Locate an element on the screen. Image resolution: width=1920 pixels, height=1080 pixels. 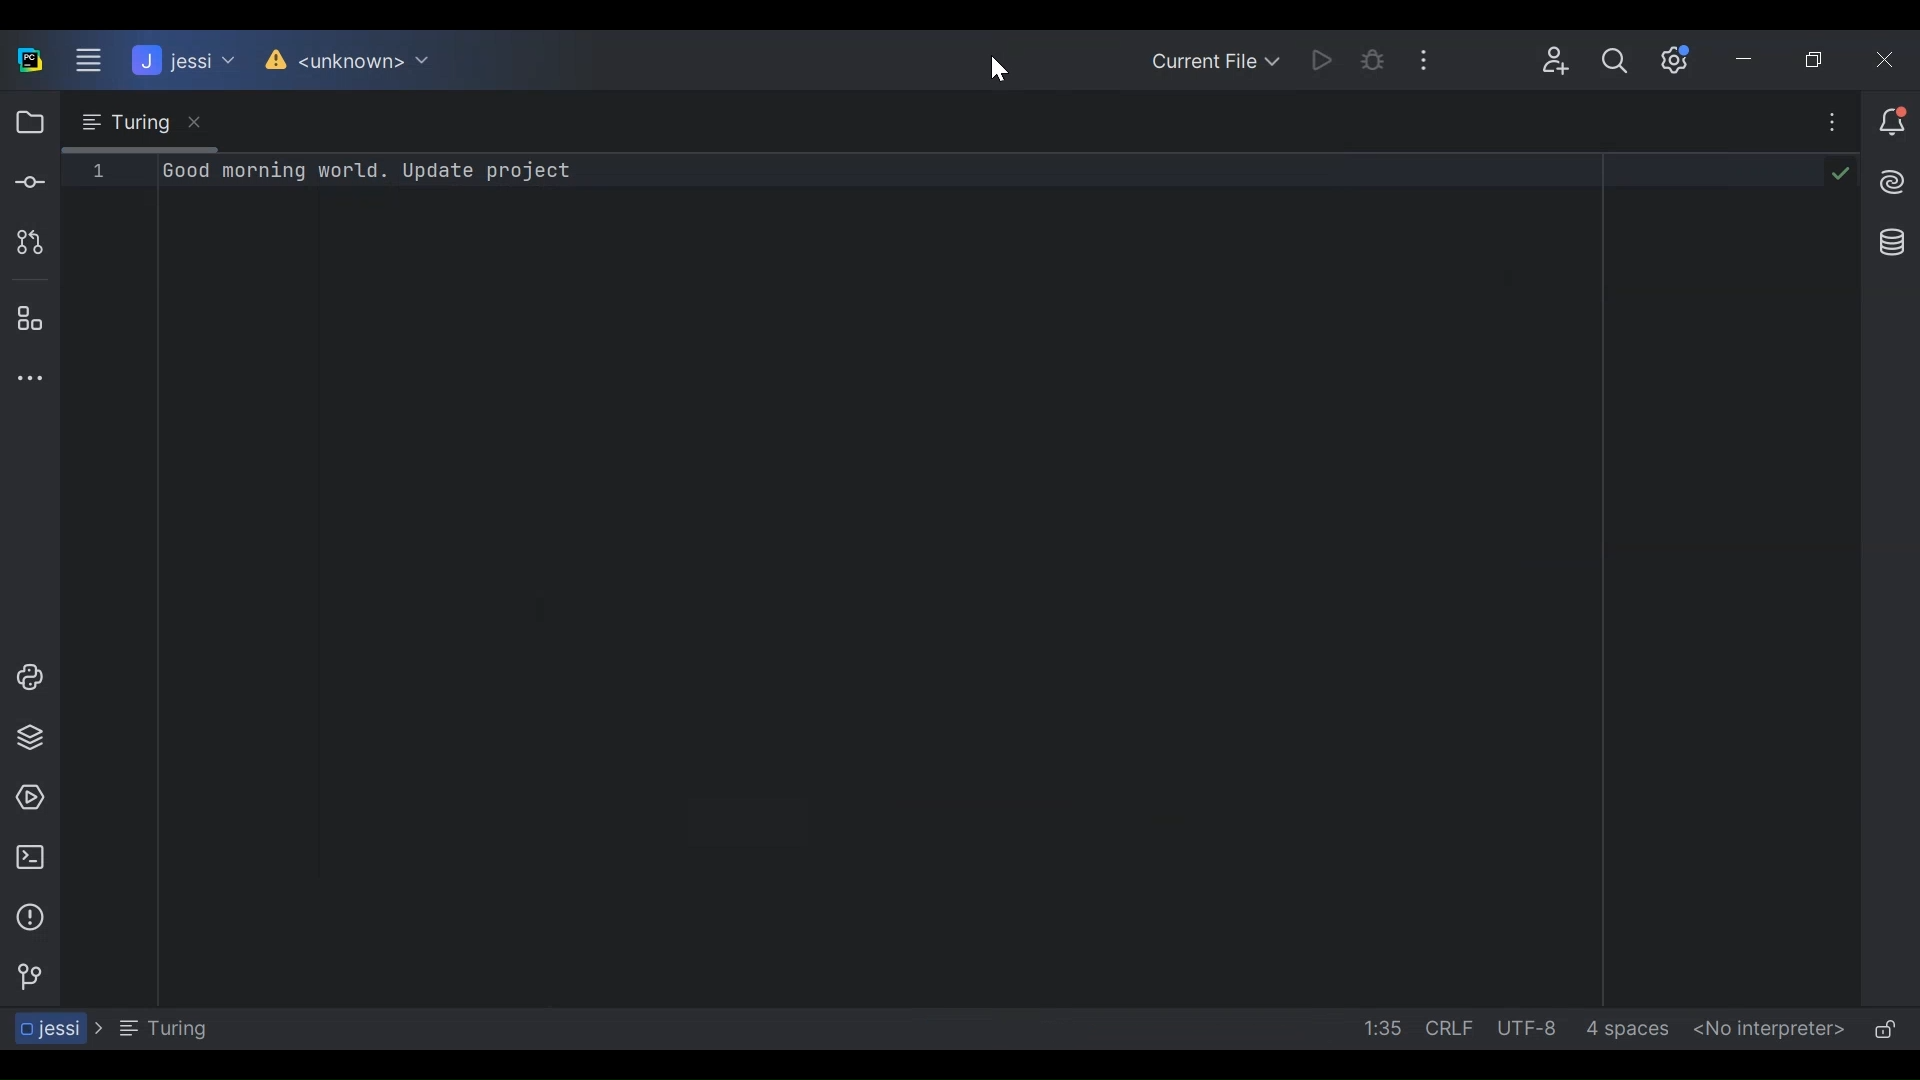
Python Packages is located at coordinates (29, 738).